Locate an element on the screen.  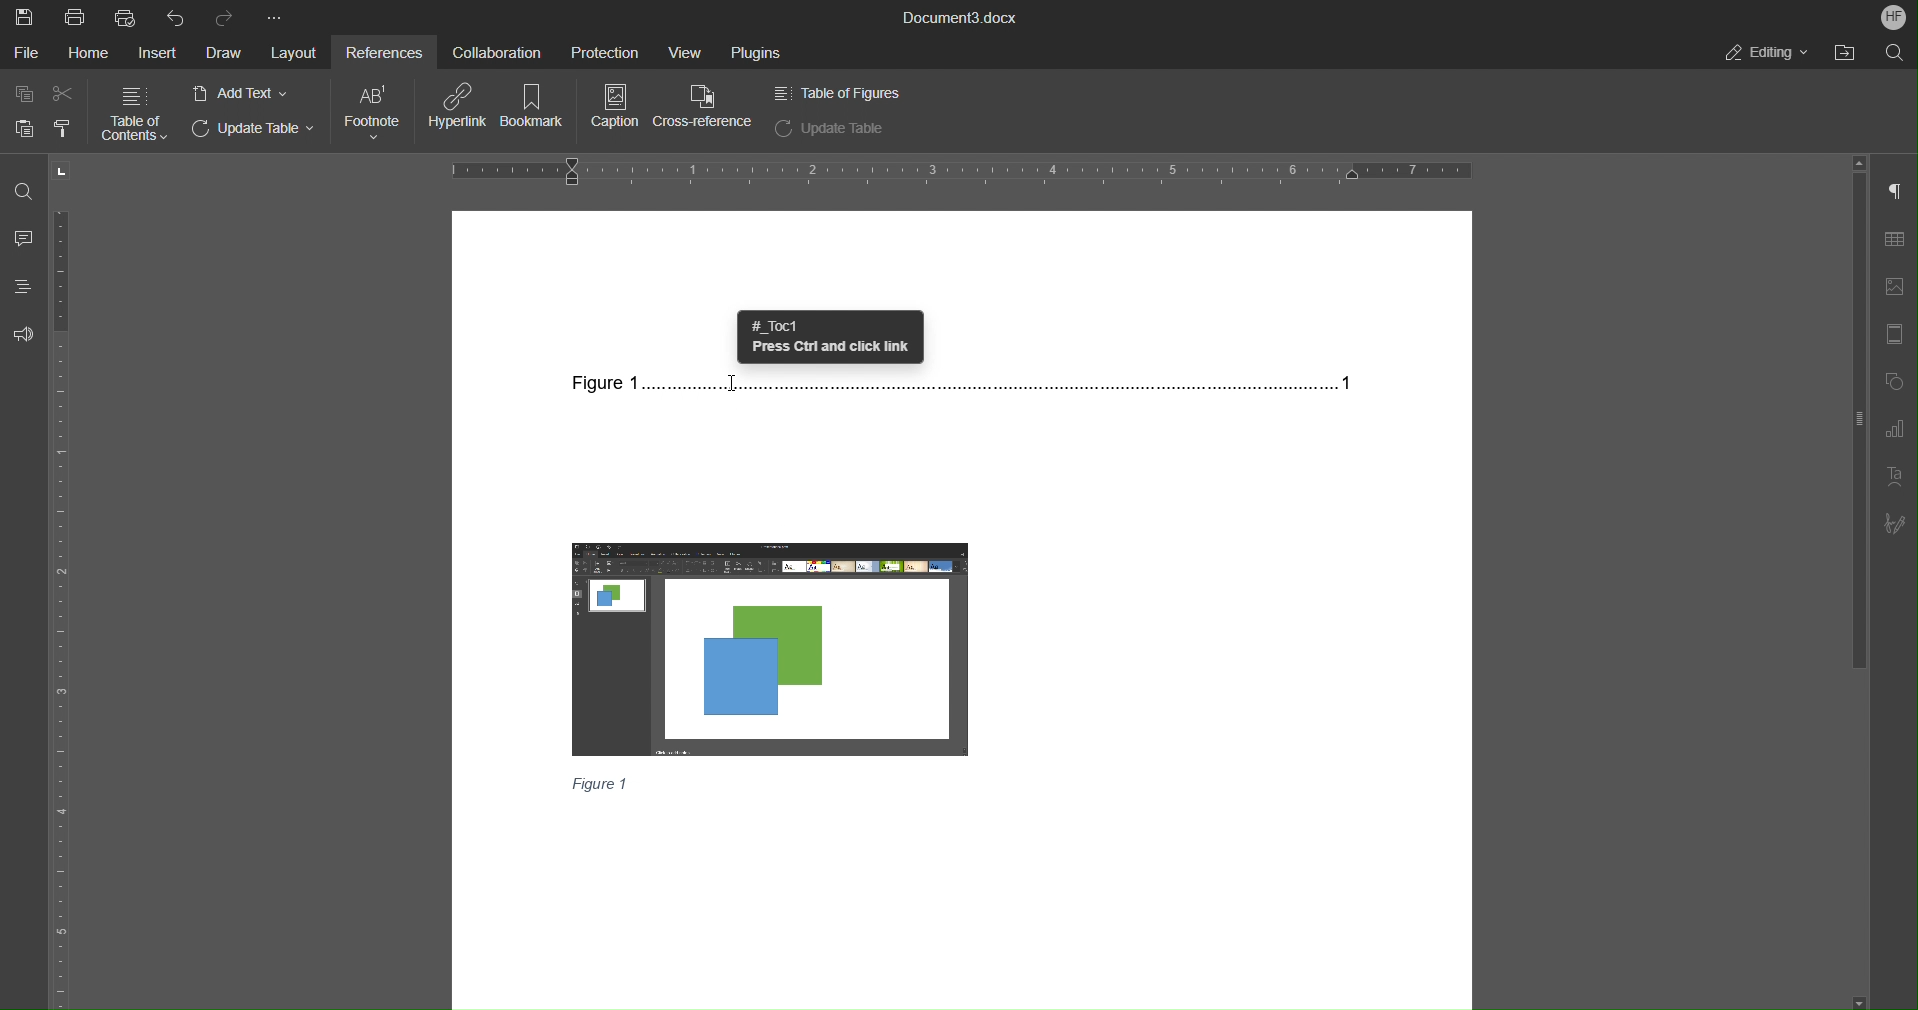
Home is located at coordinates (92, 53).